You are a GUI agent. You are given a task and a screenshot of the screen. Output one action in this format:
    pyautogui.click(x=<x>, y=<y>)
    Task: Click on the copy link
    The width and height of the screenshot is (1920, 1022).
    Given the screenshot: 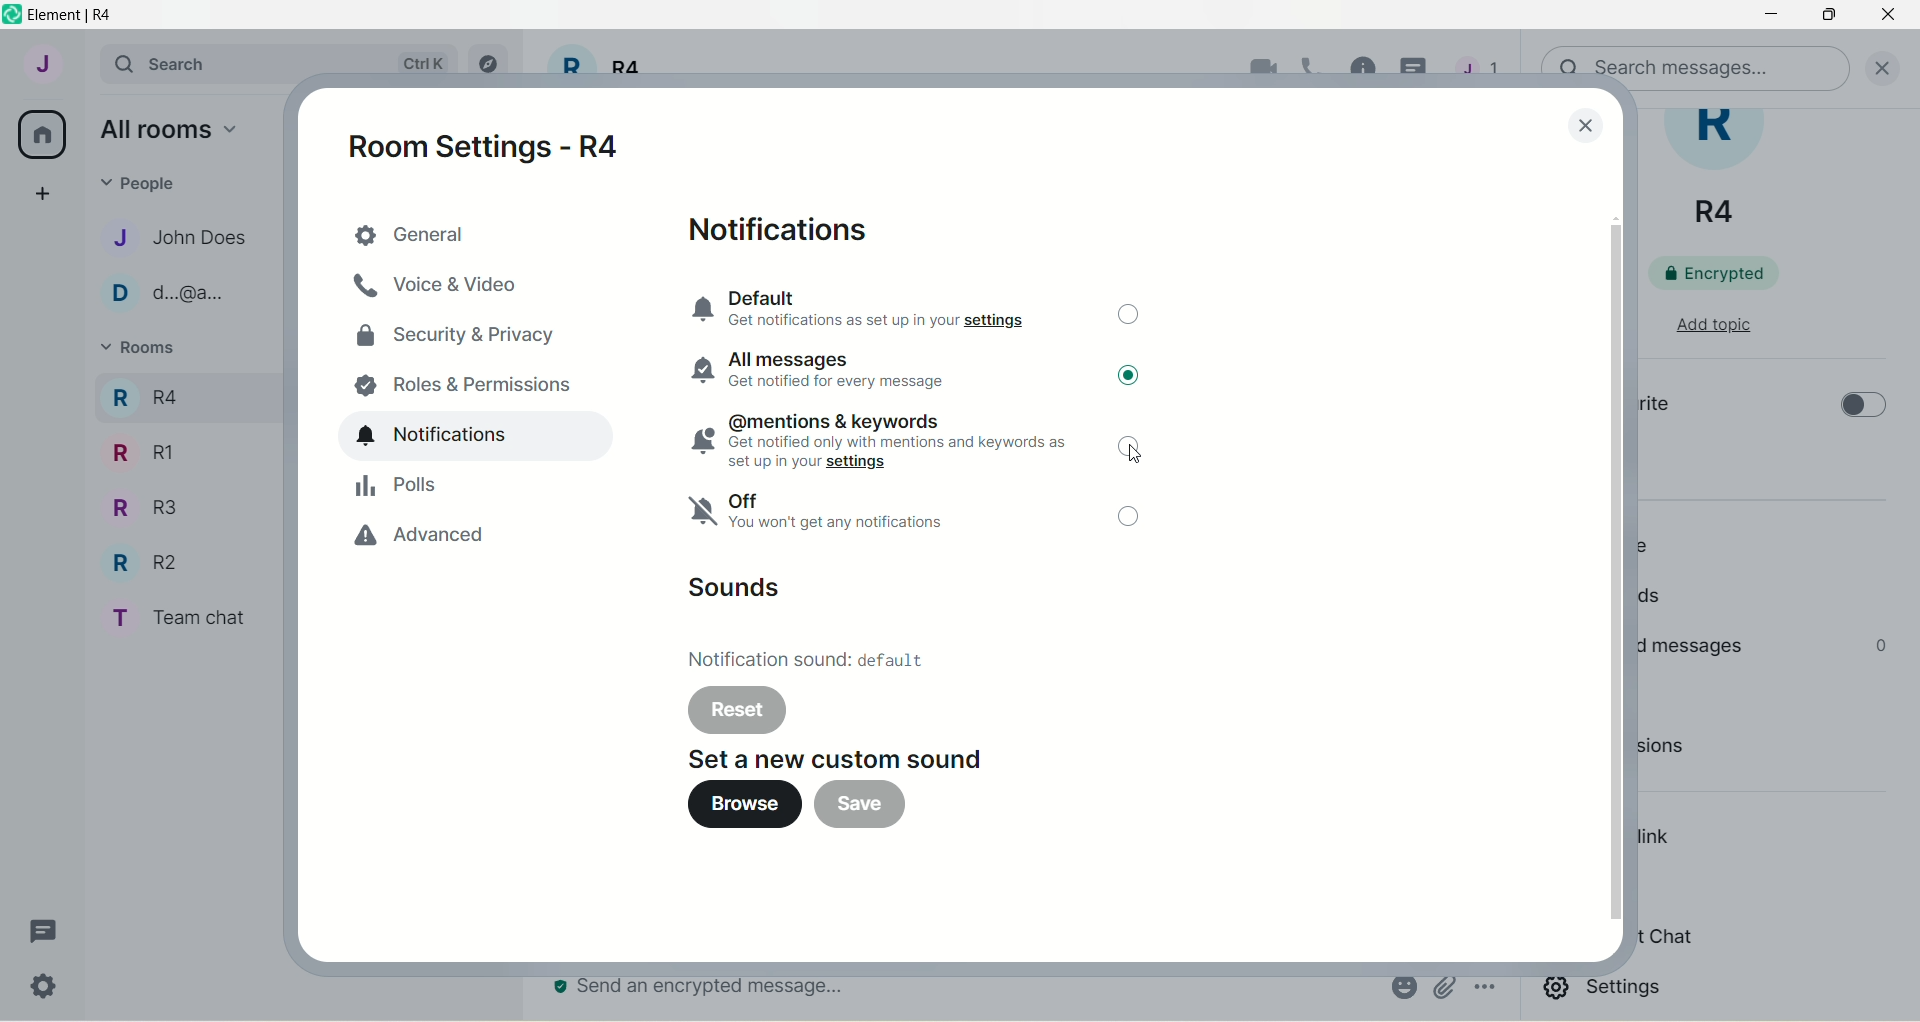 What is the action you would take?
    pyautogui.click(x=1657, y=840)
    